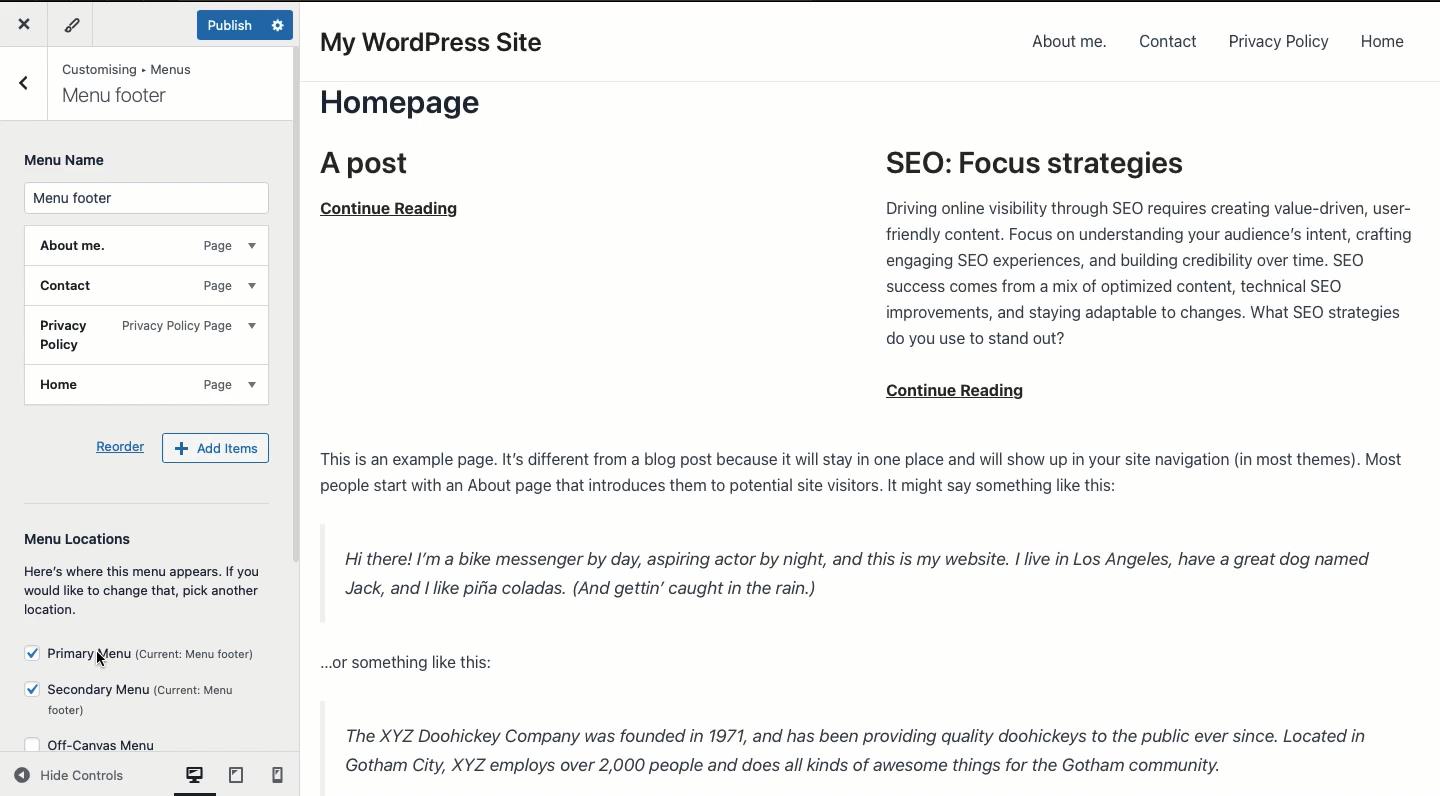  Describe the element at coordinates (149, 287) in the screenshot. I see `Contact` at that location.